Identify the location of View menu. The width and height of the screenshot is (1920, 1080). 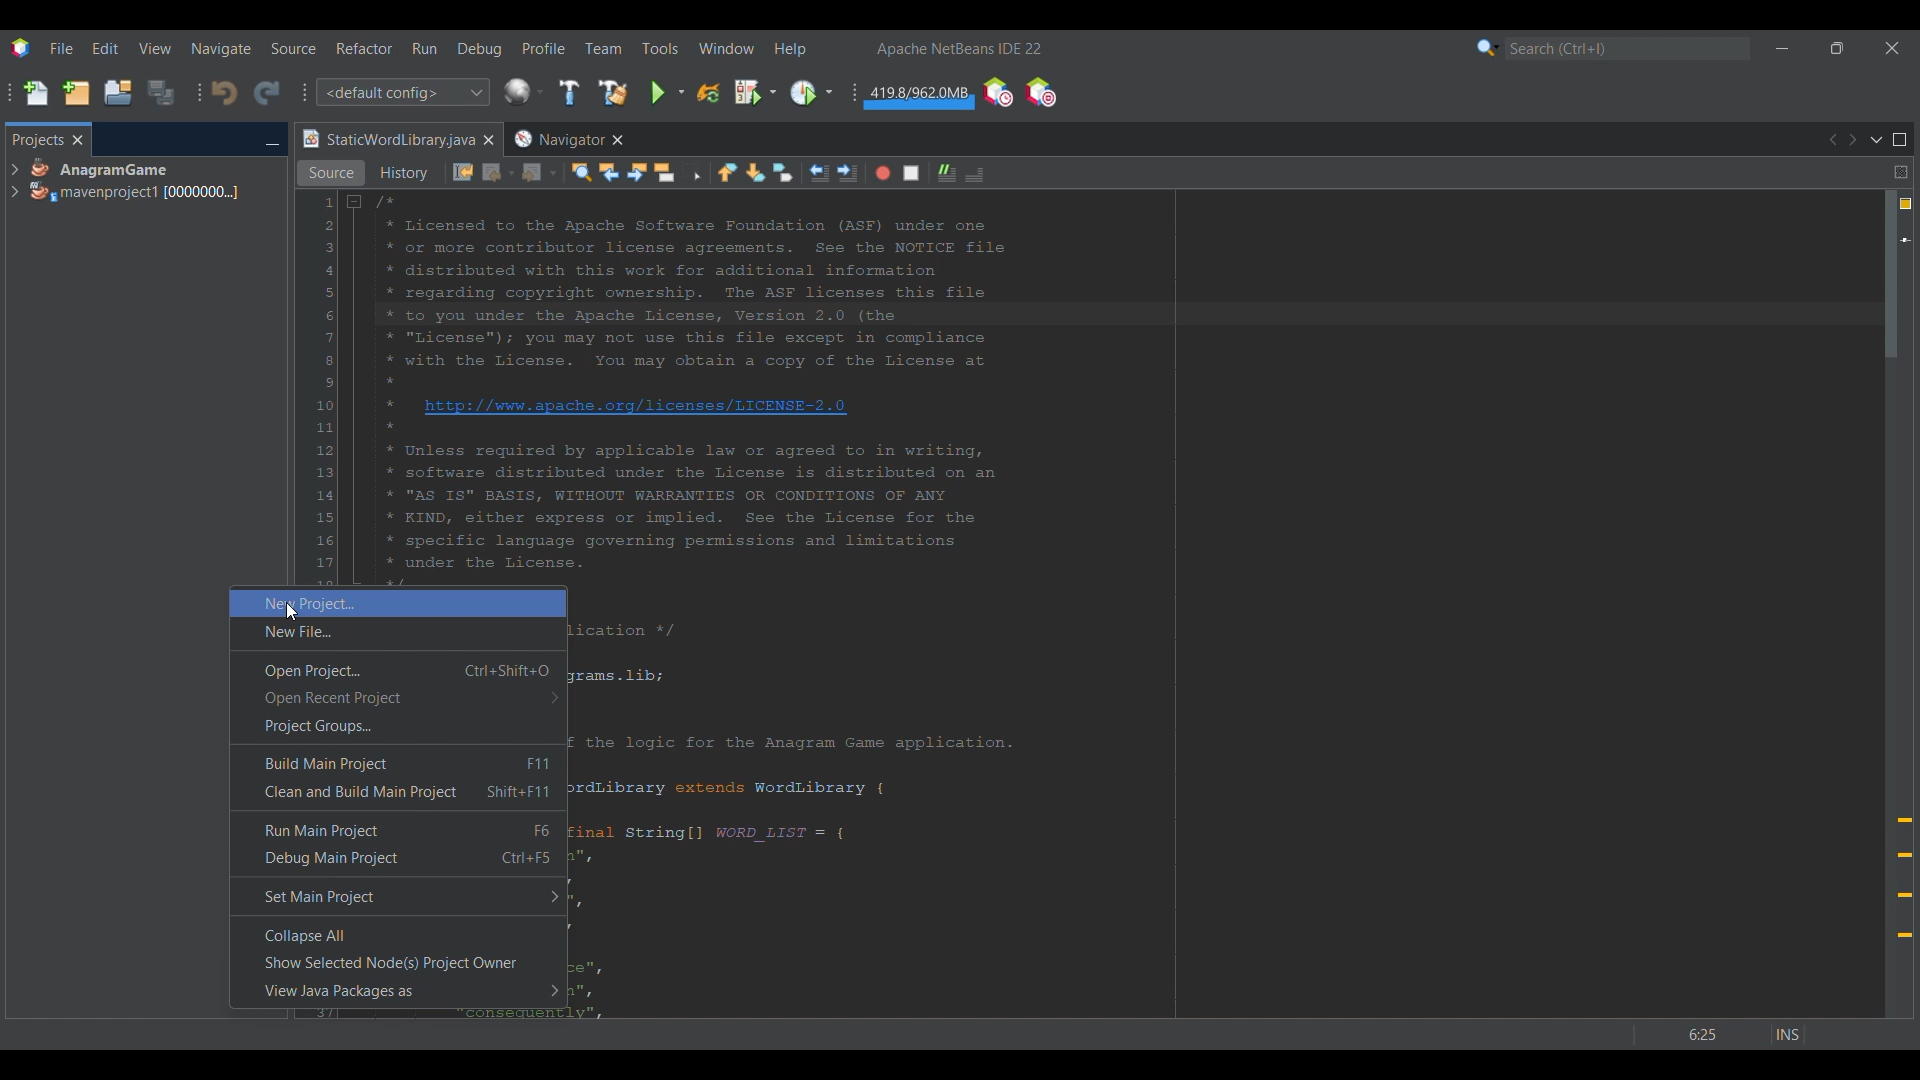
(155, 48).